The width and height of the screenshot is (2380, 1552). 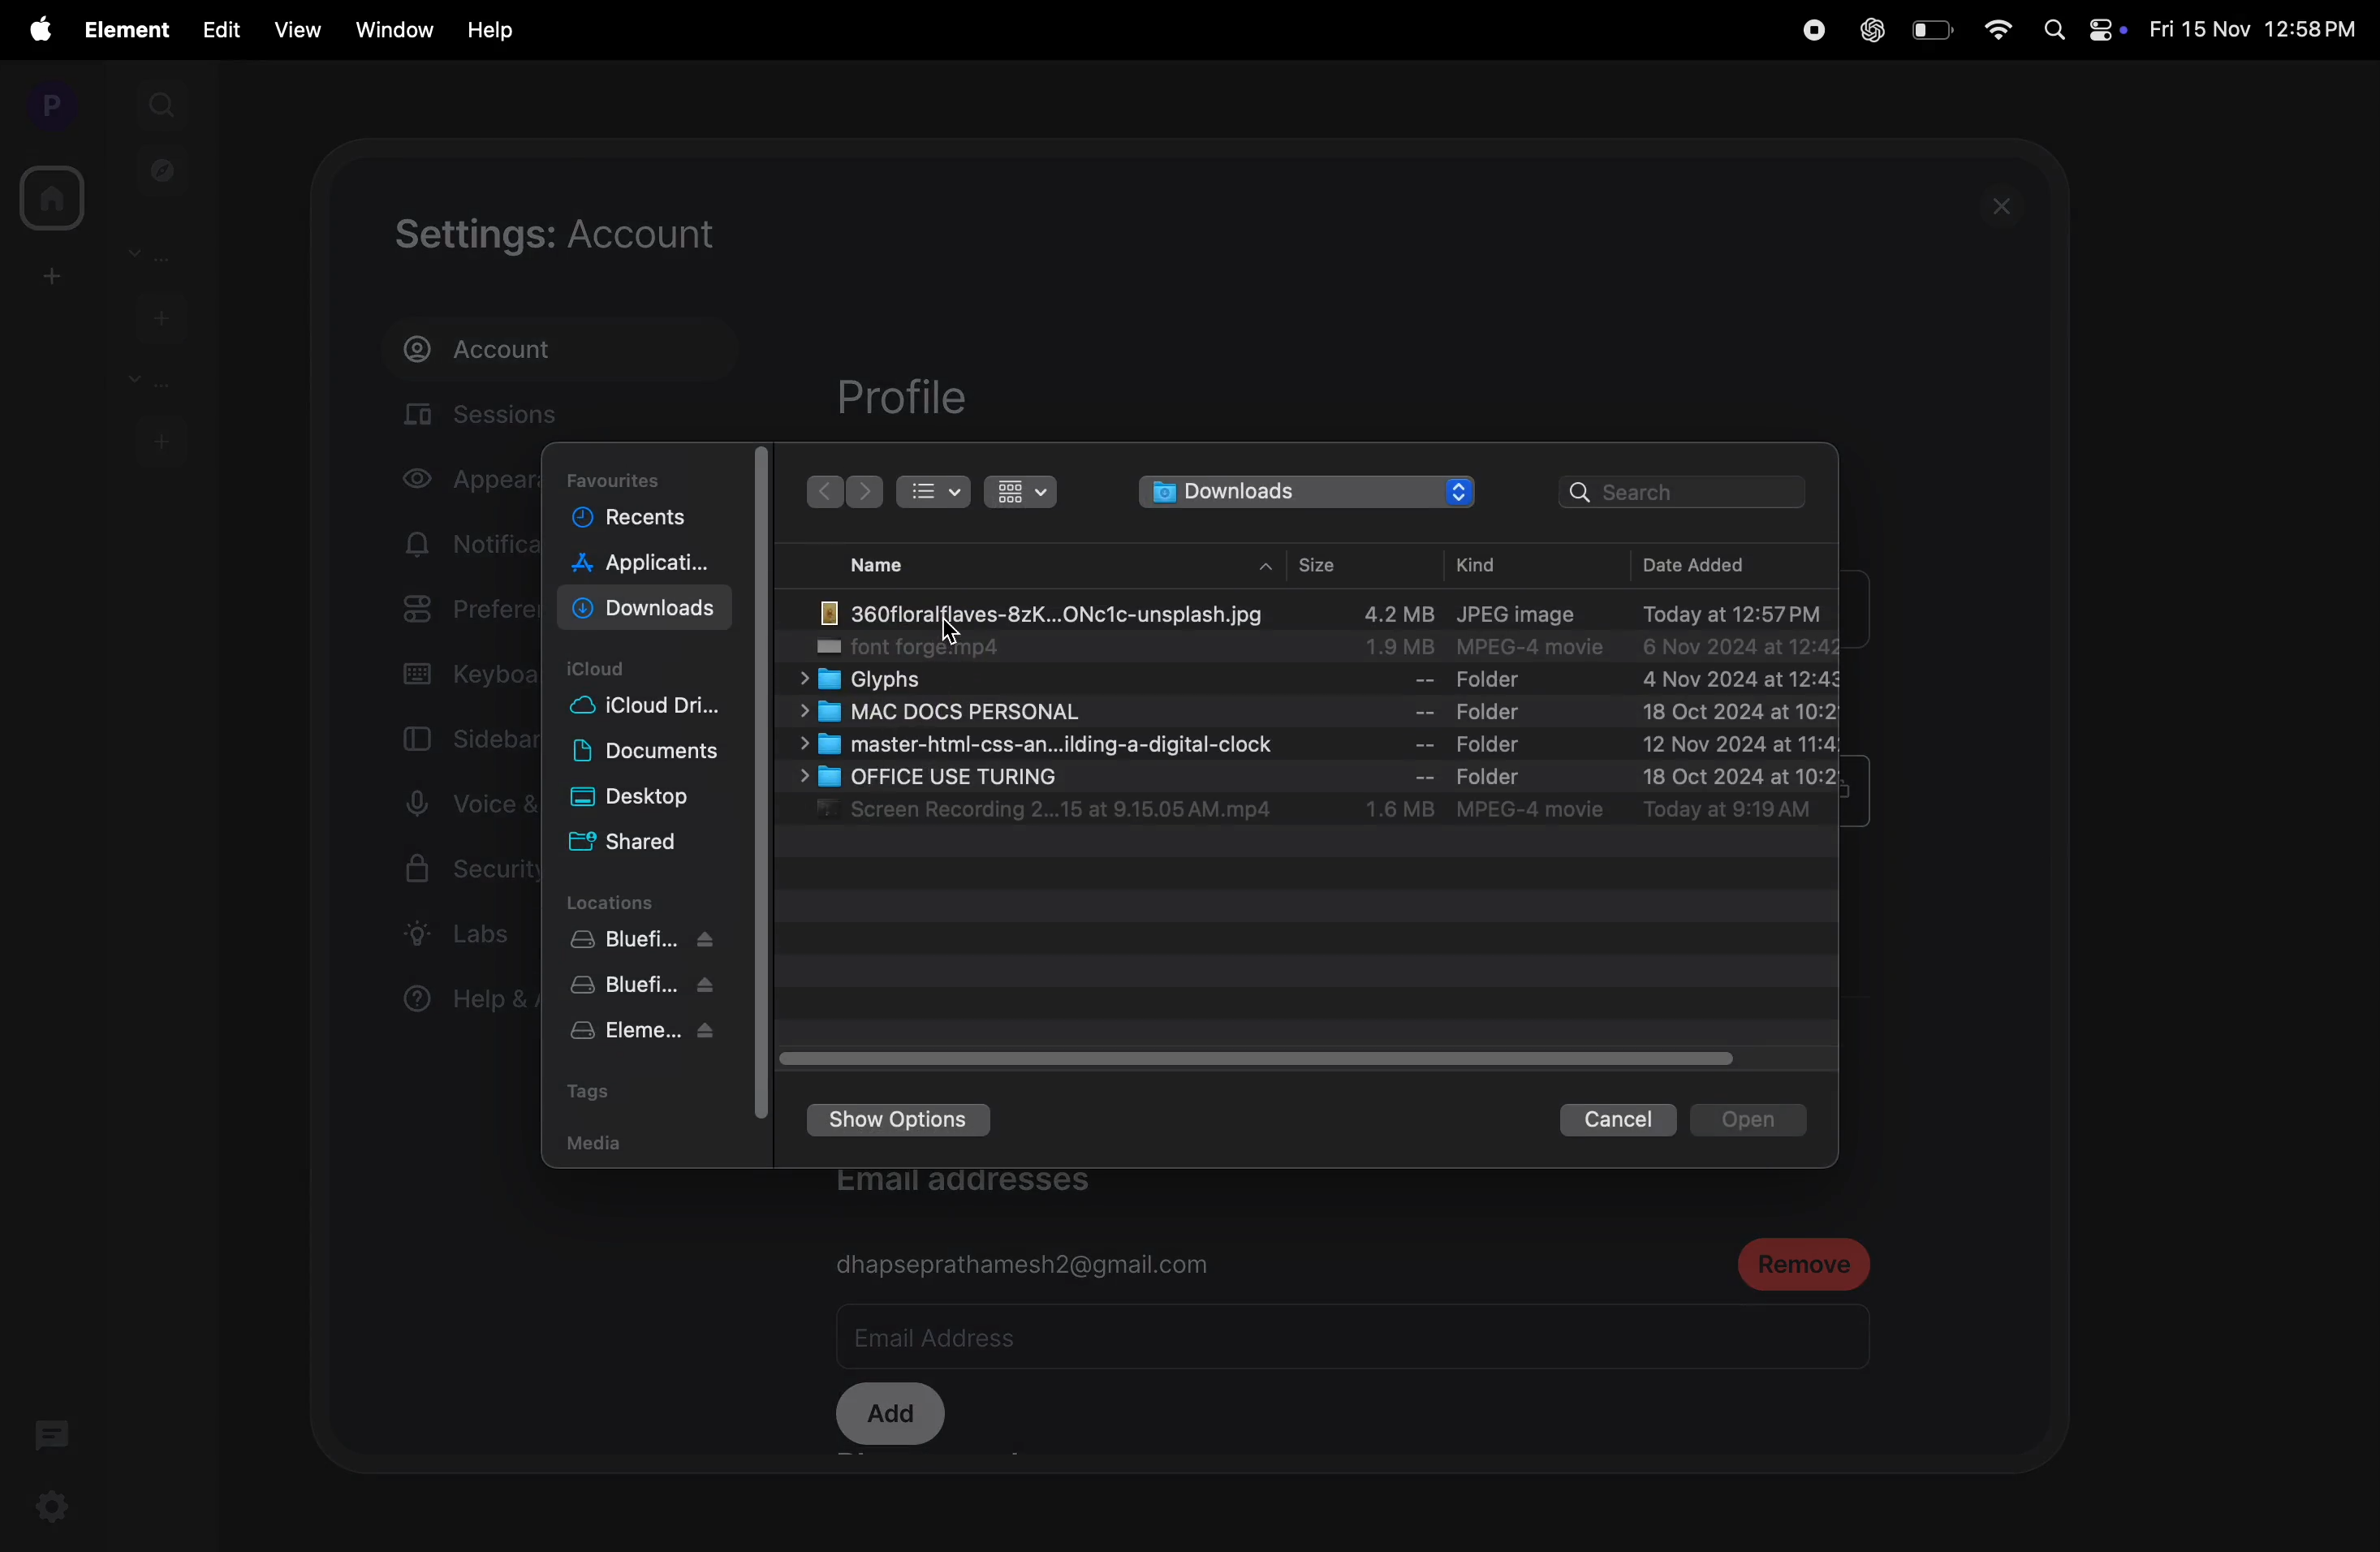 I want to click on account, so click(x=543, y=350).